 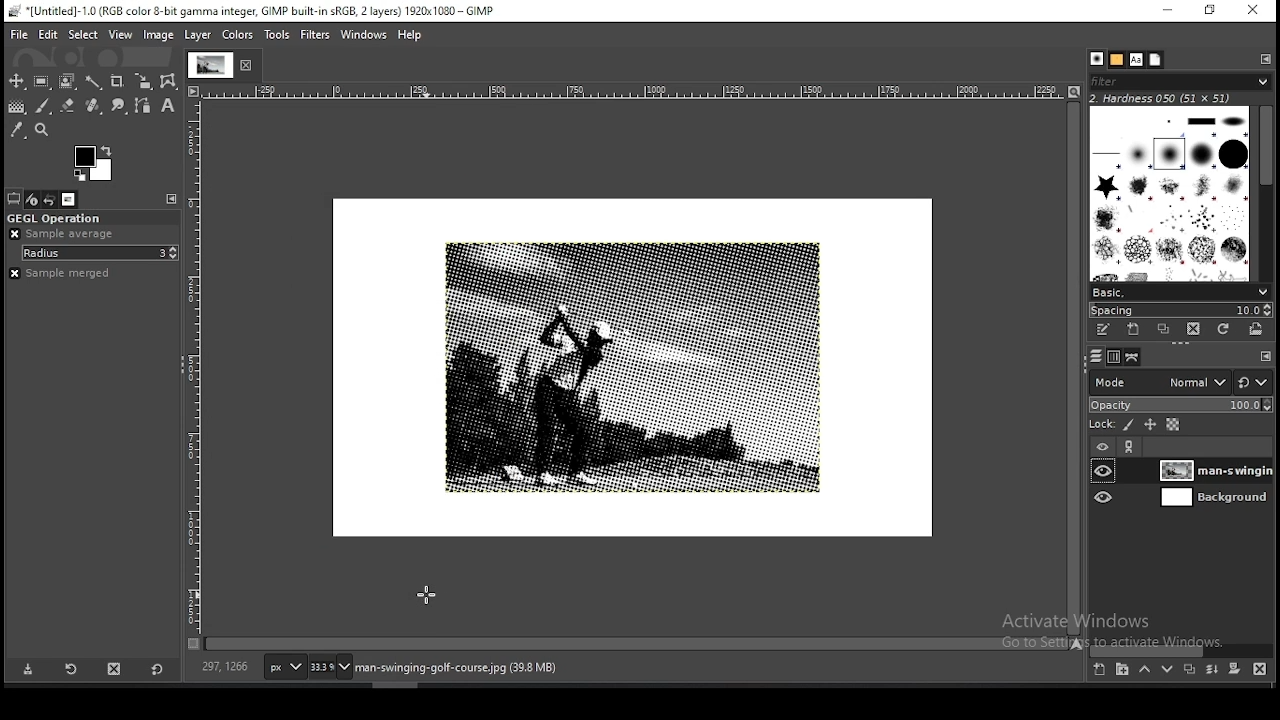 I want to click on create a new brush, so click(x=1134, y=330).